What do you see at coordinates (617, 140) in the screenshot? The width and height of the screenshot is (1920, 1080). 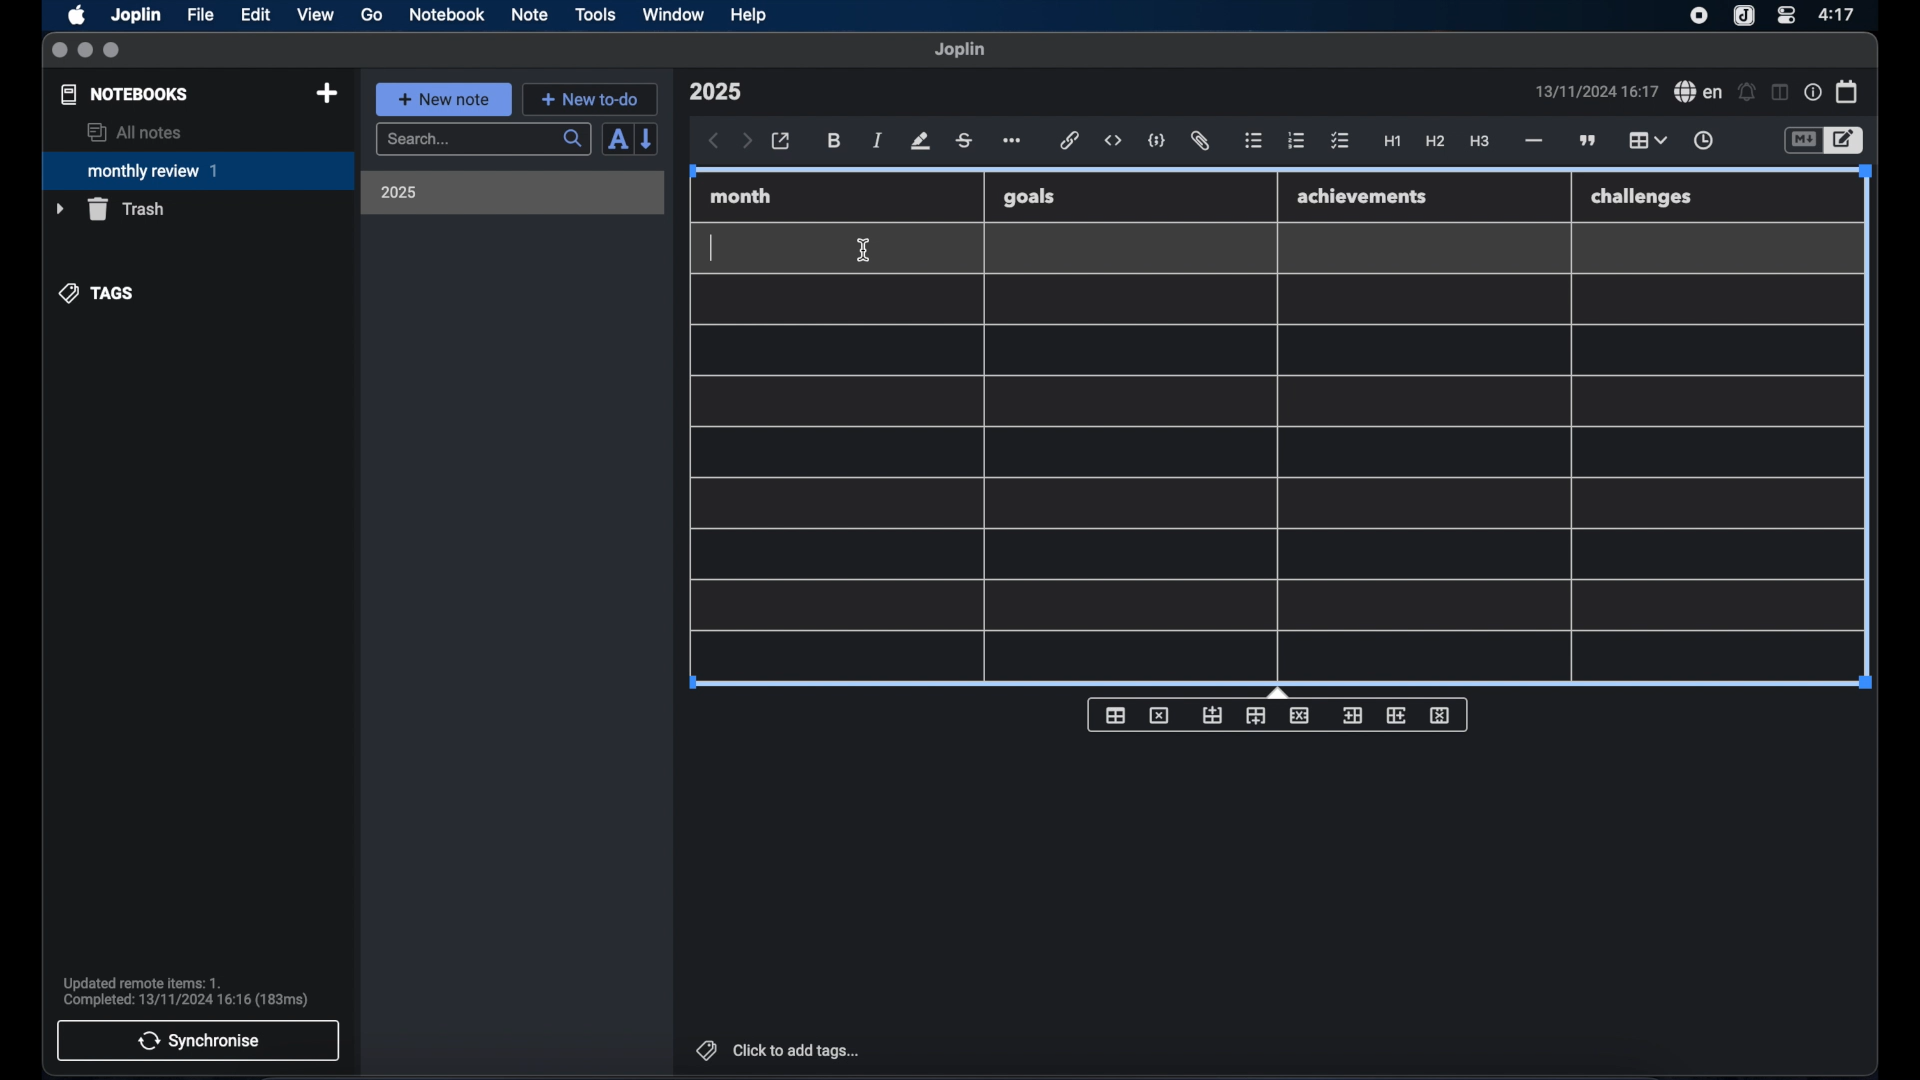 I see `sort order field` at bounding box center [617, 140].